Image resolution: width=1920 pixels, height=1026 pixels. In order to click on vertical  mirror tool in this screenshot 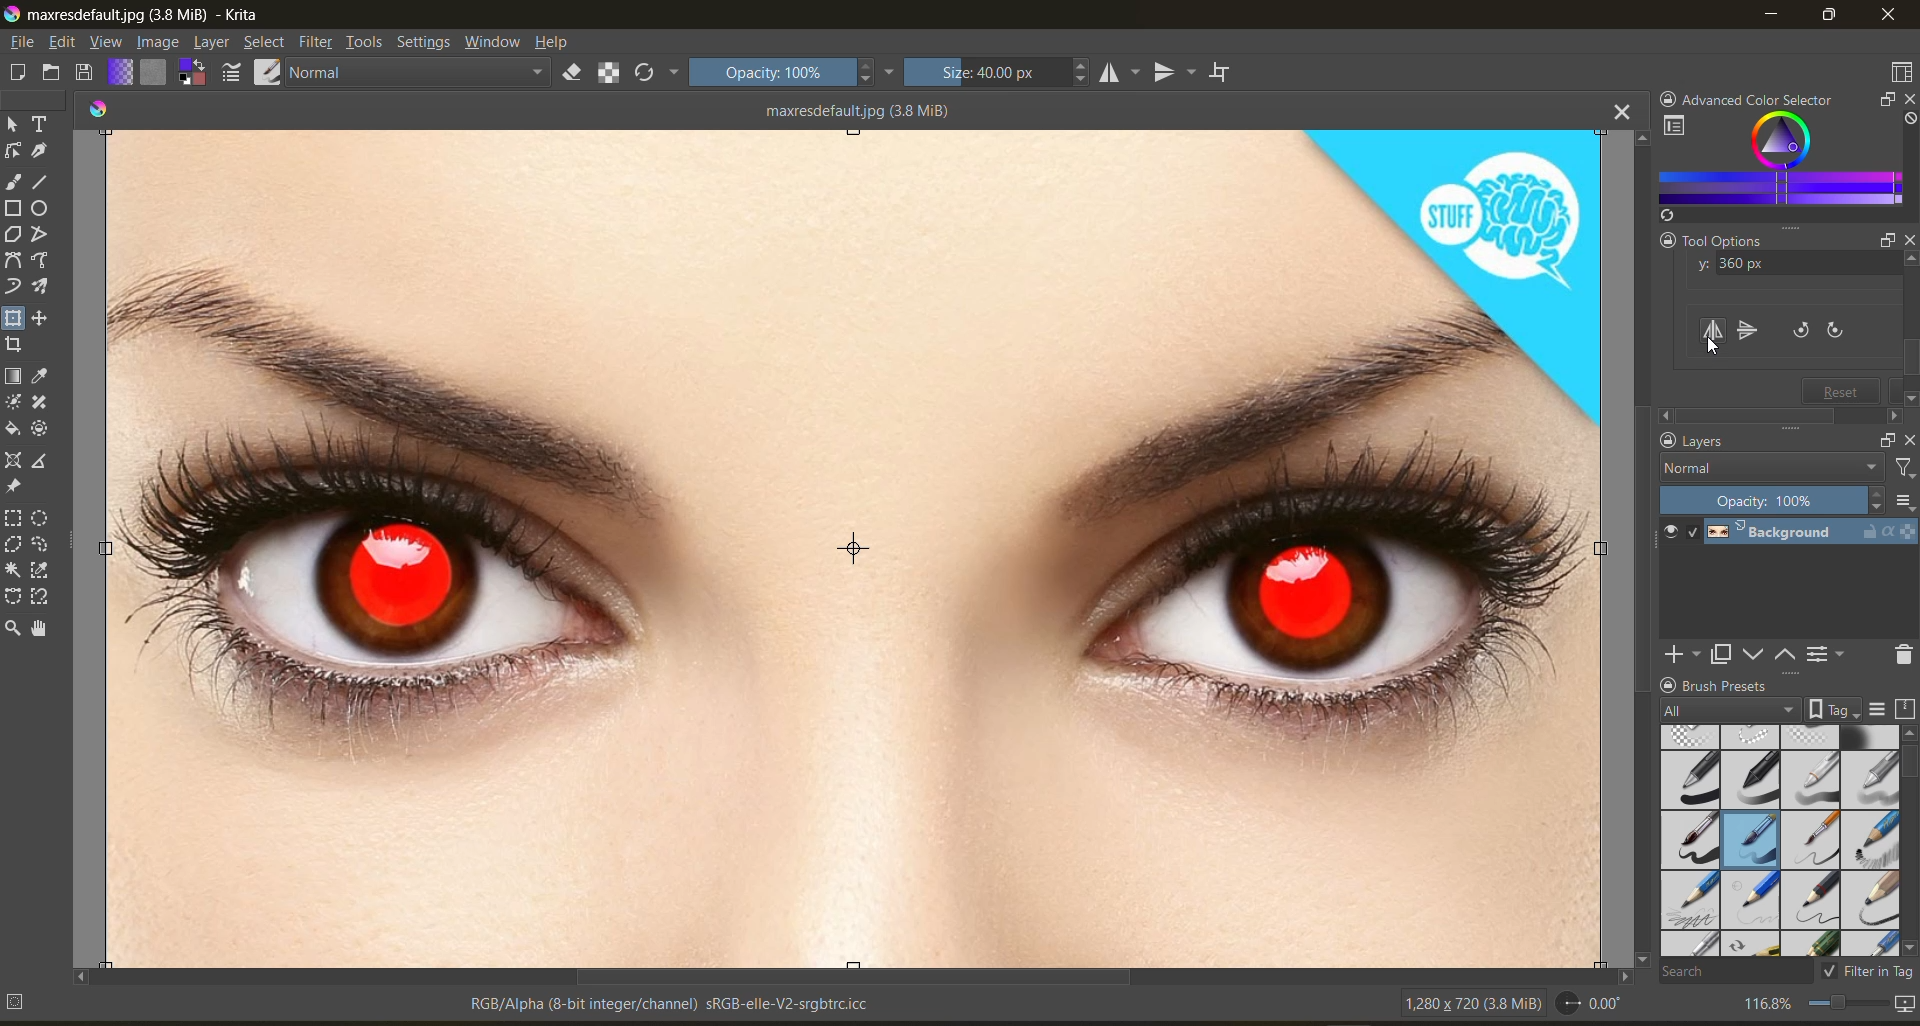, I will do `click(1177, 70)`.